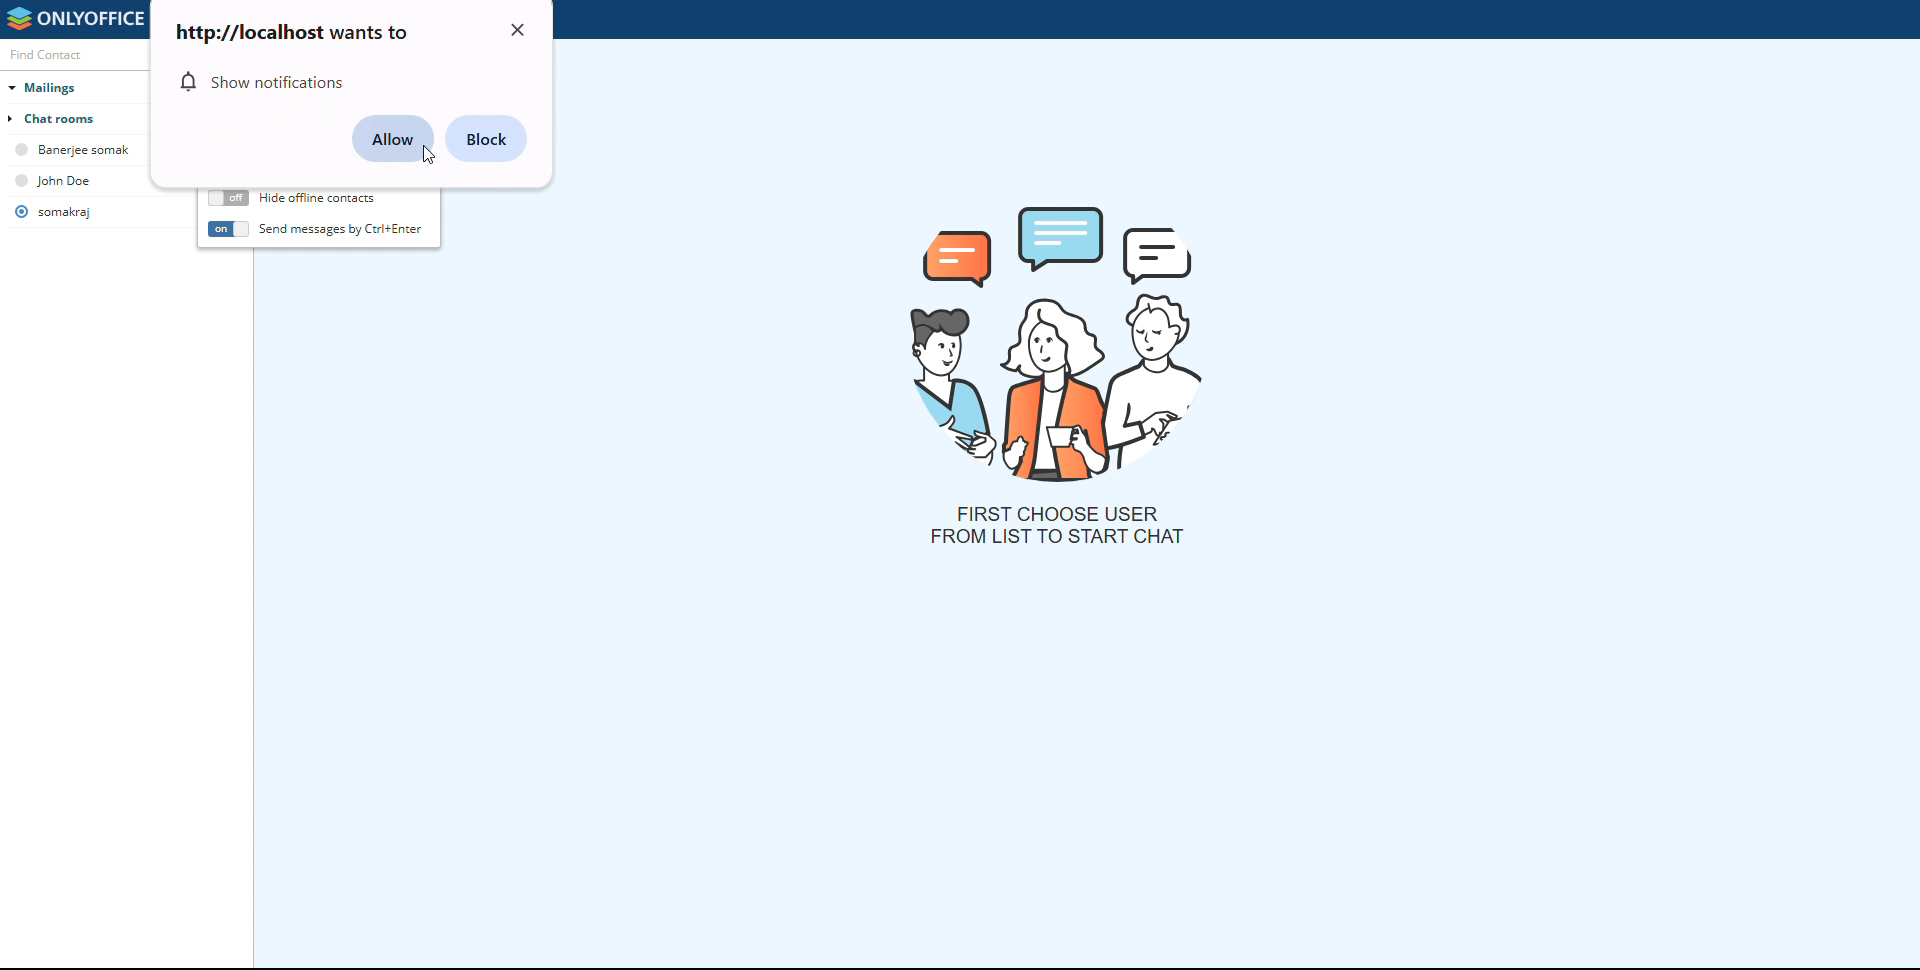 The height and width of the screenshot is (970, 1920). Describe the element at coordinates (61, 55) in the screenshot. I see `find contact` at that location.